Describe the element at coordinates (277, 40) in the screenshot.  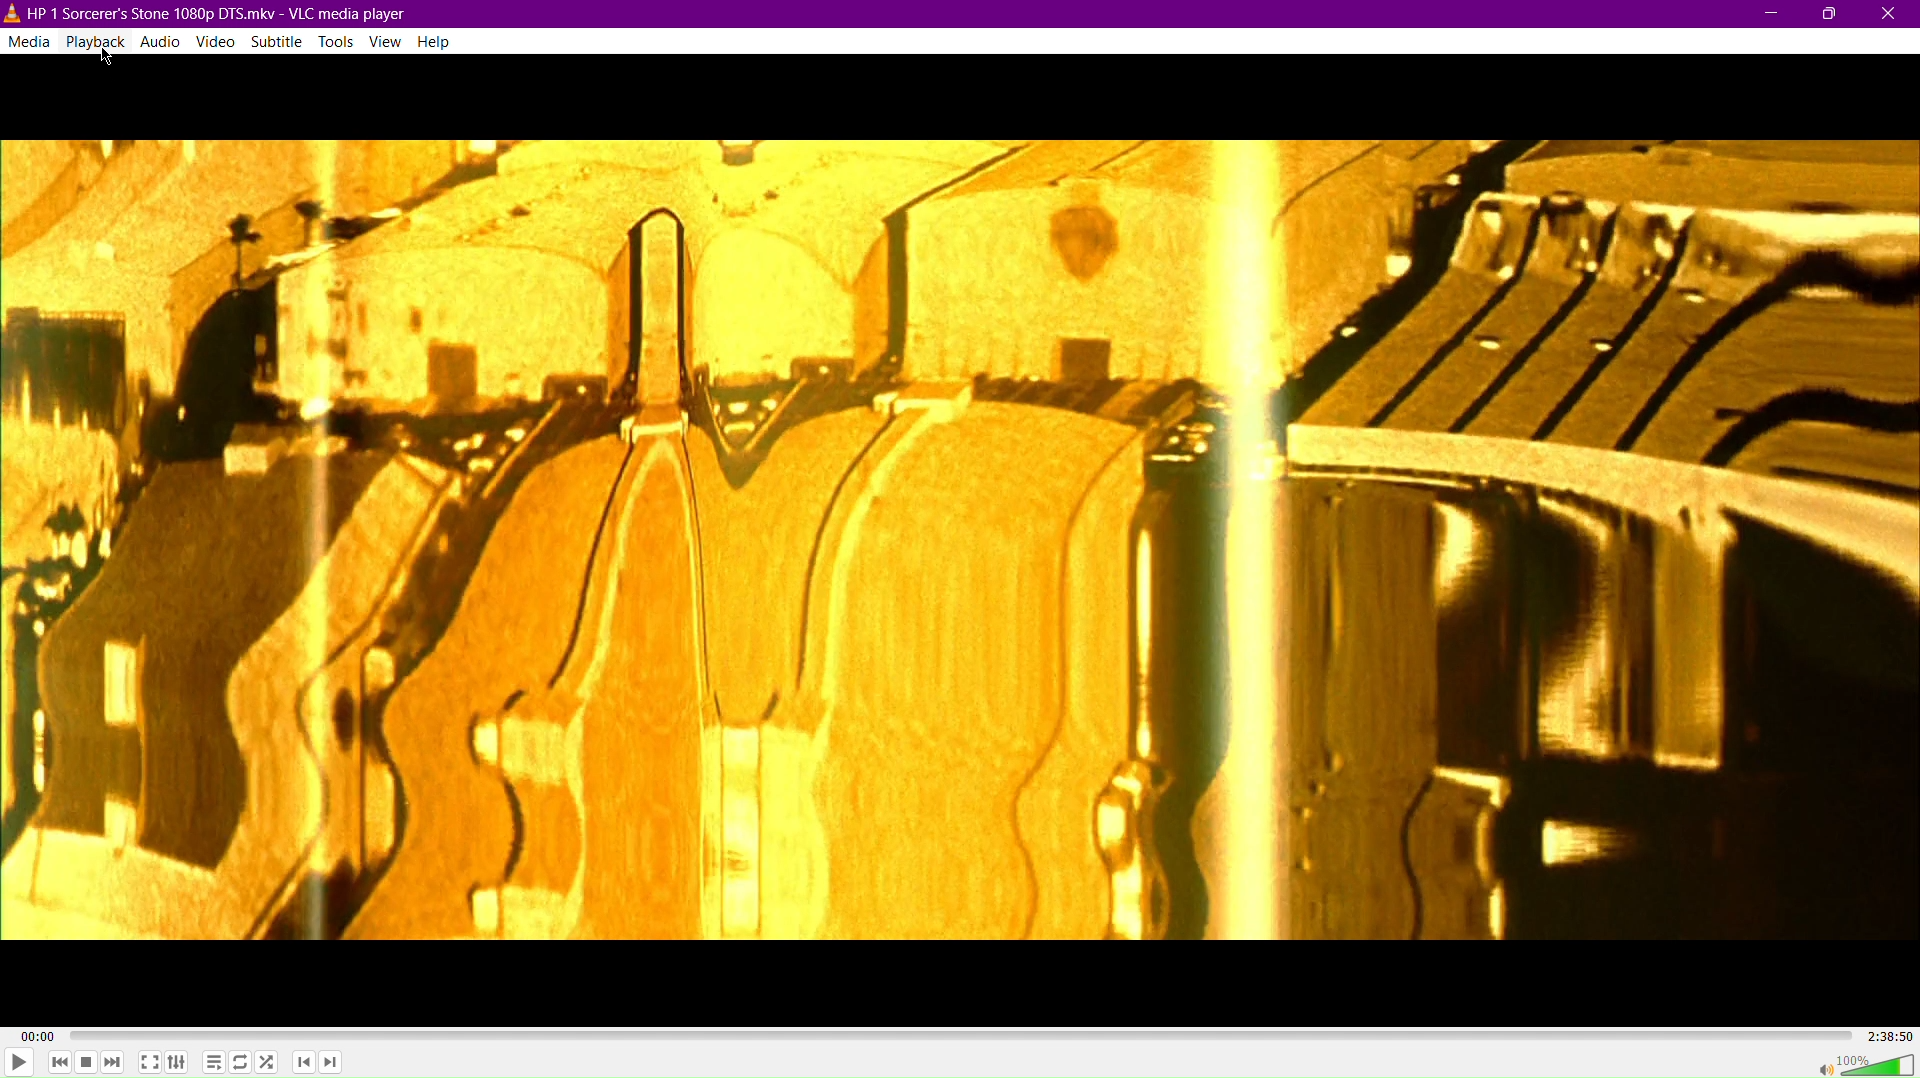
I see `Subtitle` at that location.